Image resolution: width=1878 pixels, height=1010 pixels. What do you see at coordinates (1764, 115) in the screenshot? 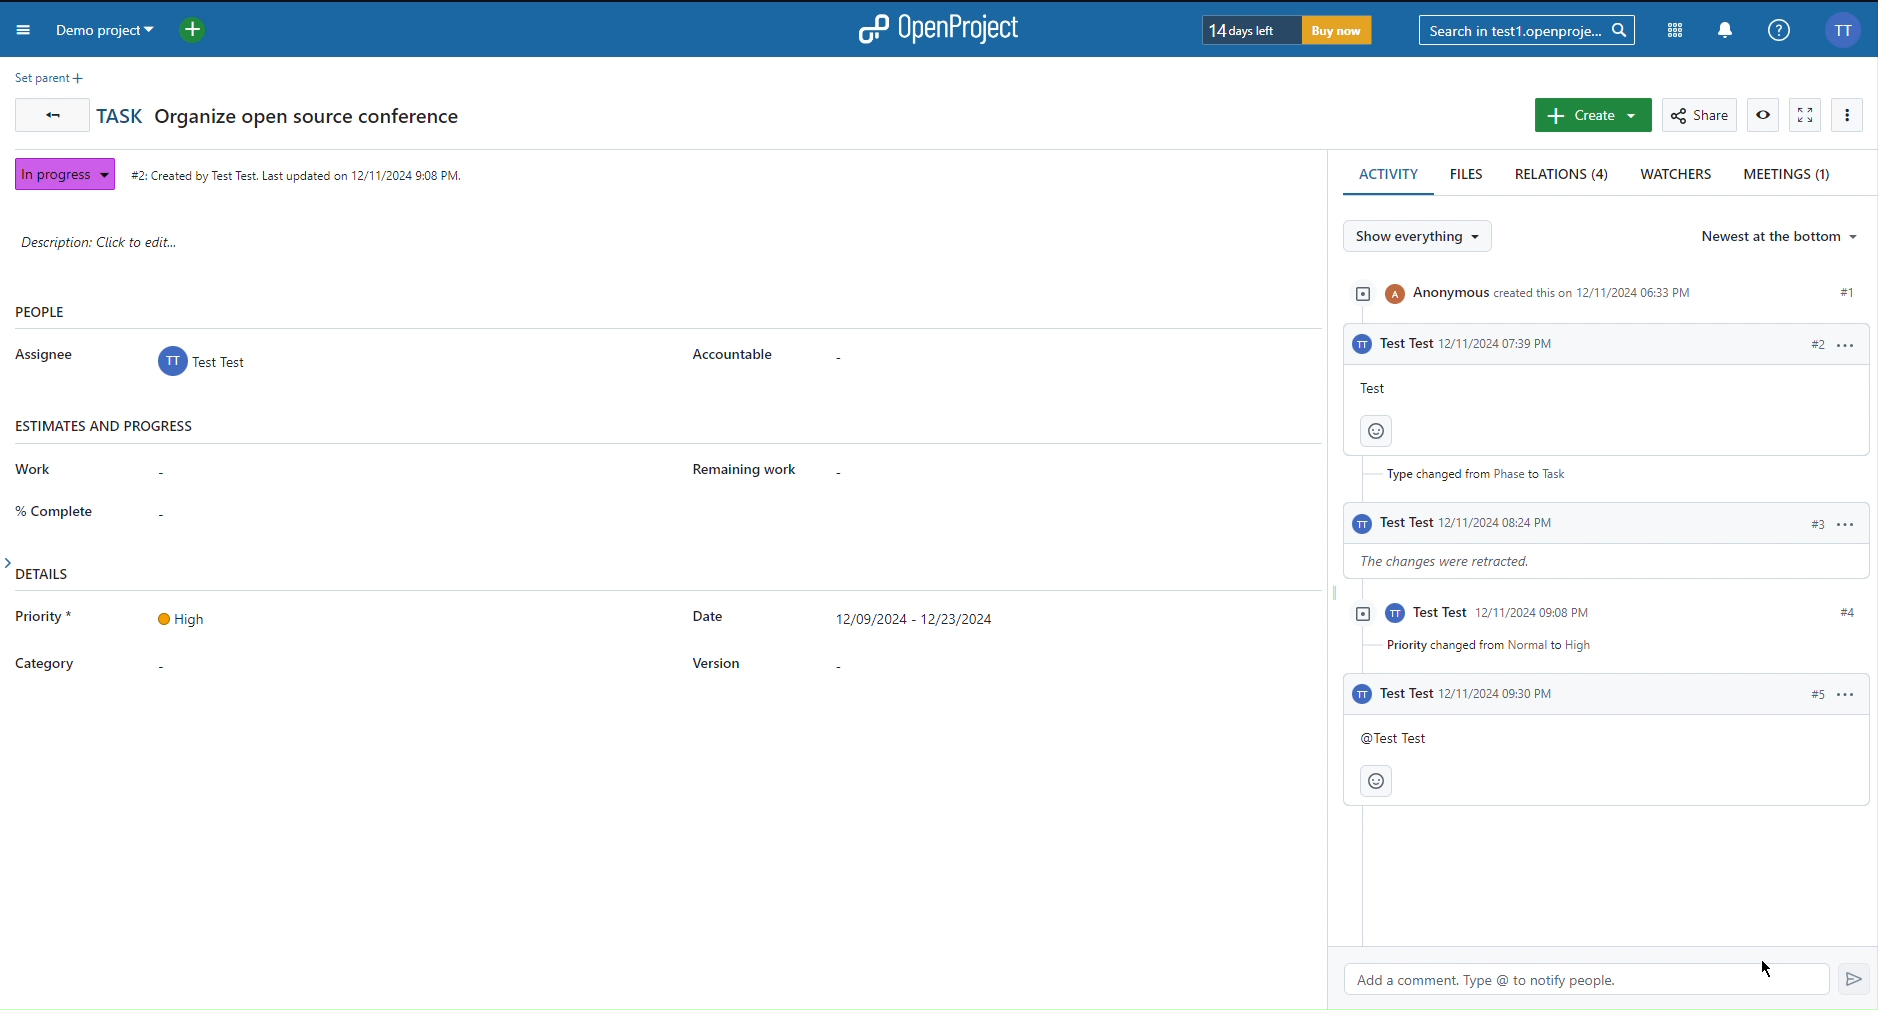
I see `View` at bounding box center [1764, 115].